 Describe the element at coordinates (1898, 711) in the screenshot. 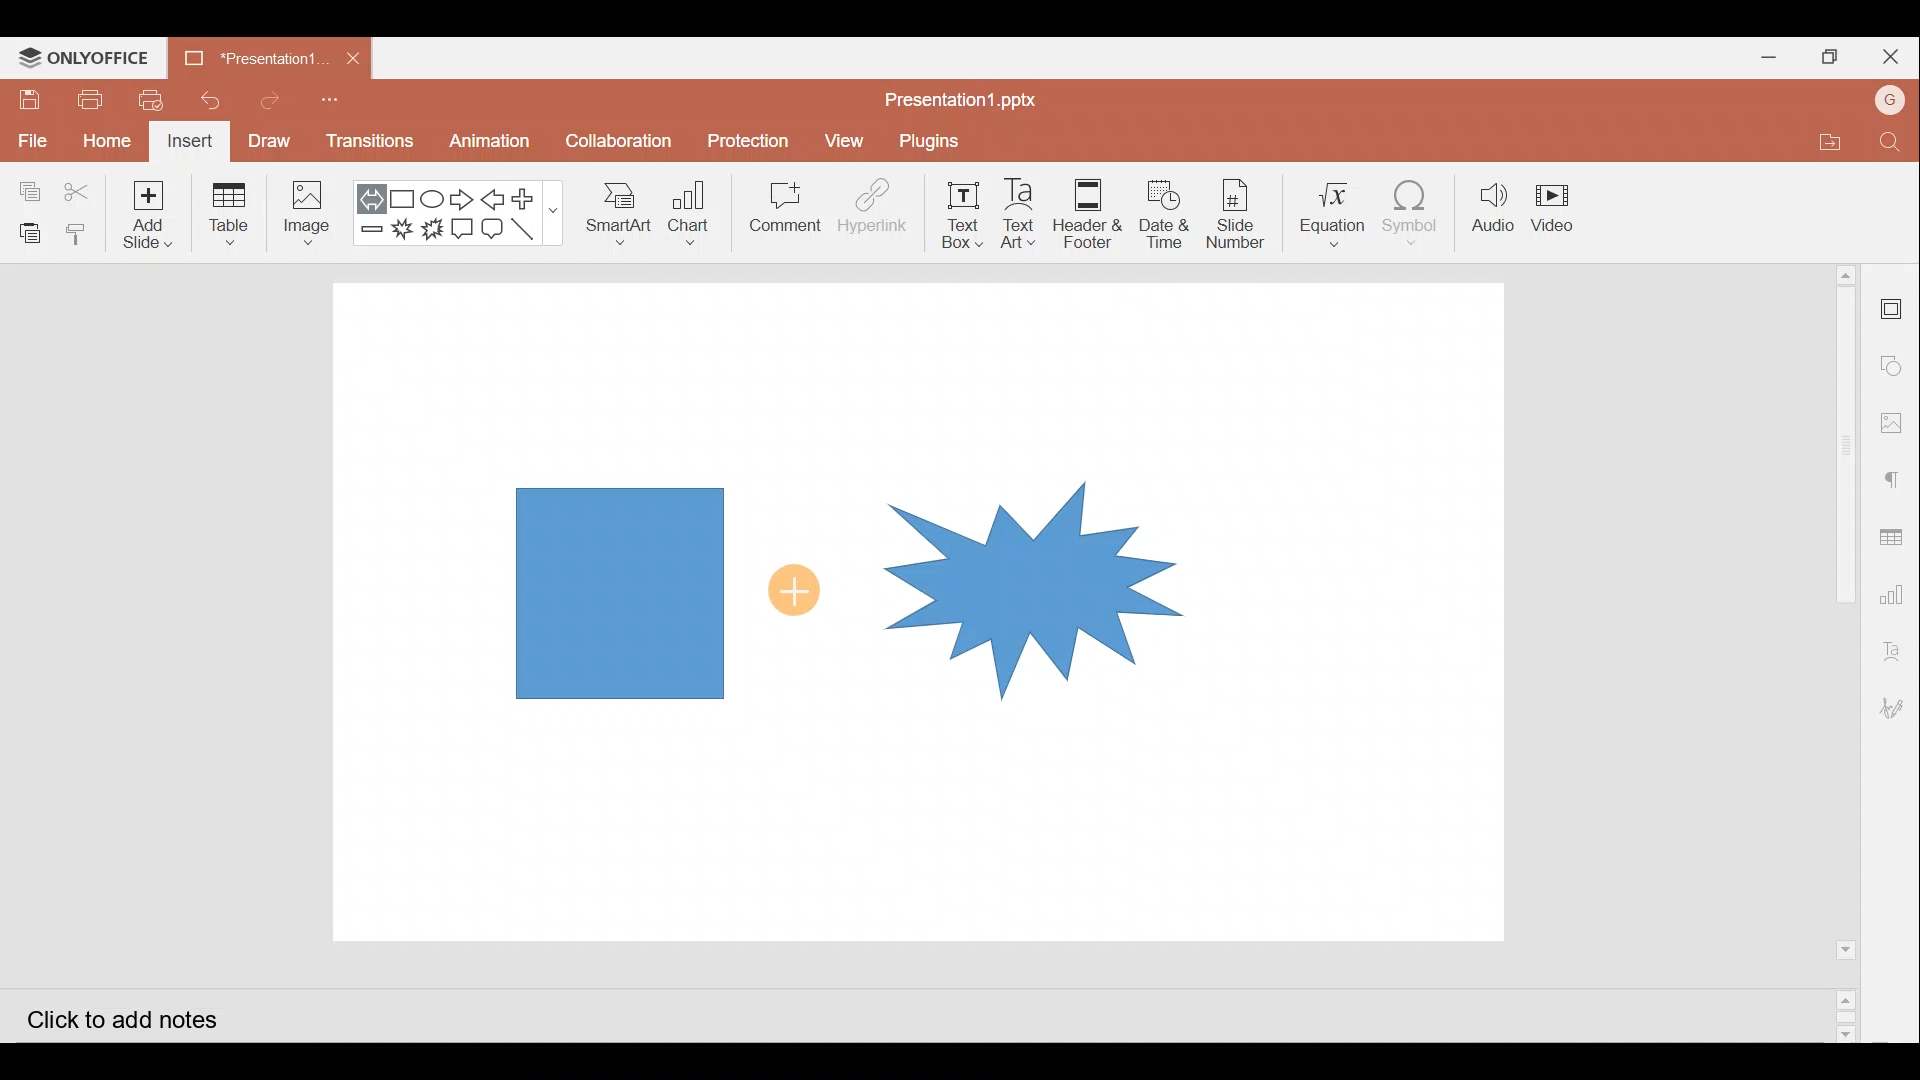

I see `Signature settings` at that location.